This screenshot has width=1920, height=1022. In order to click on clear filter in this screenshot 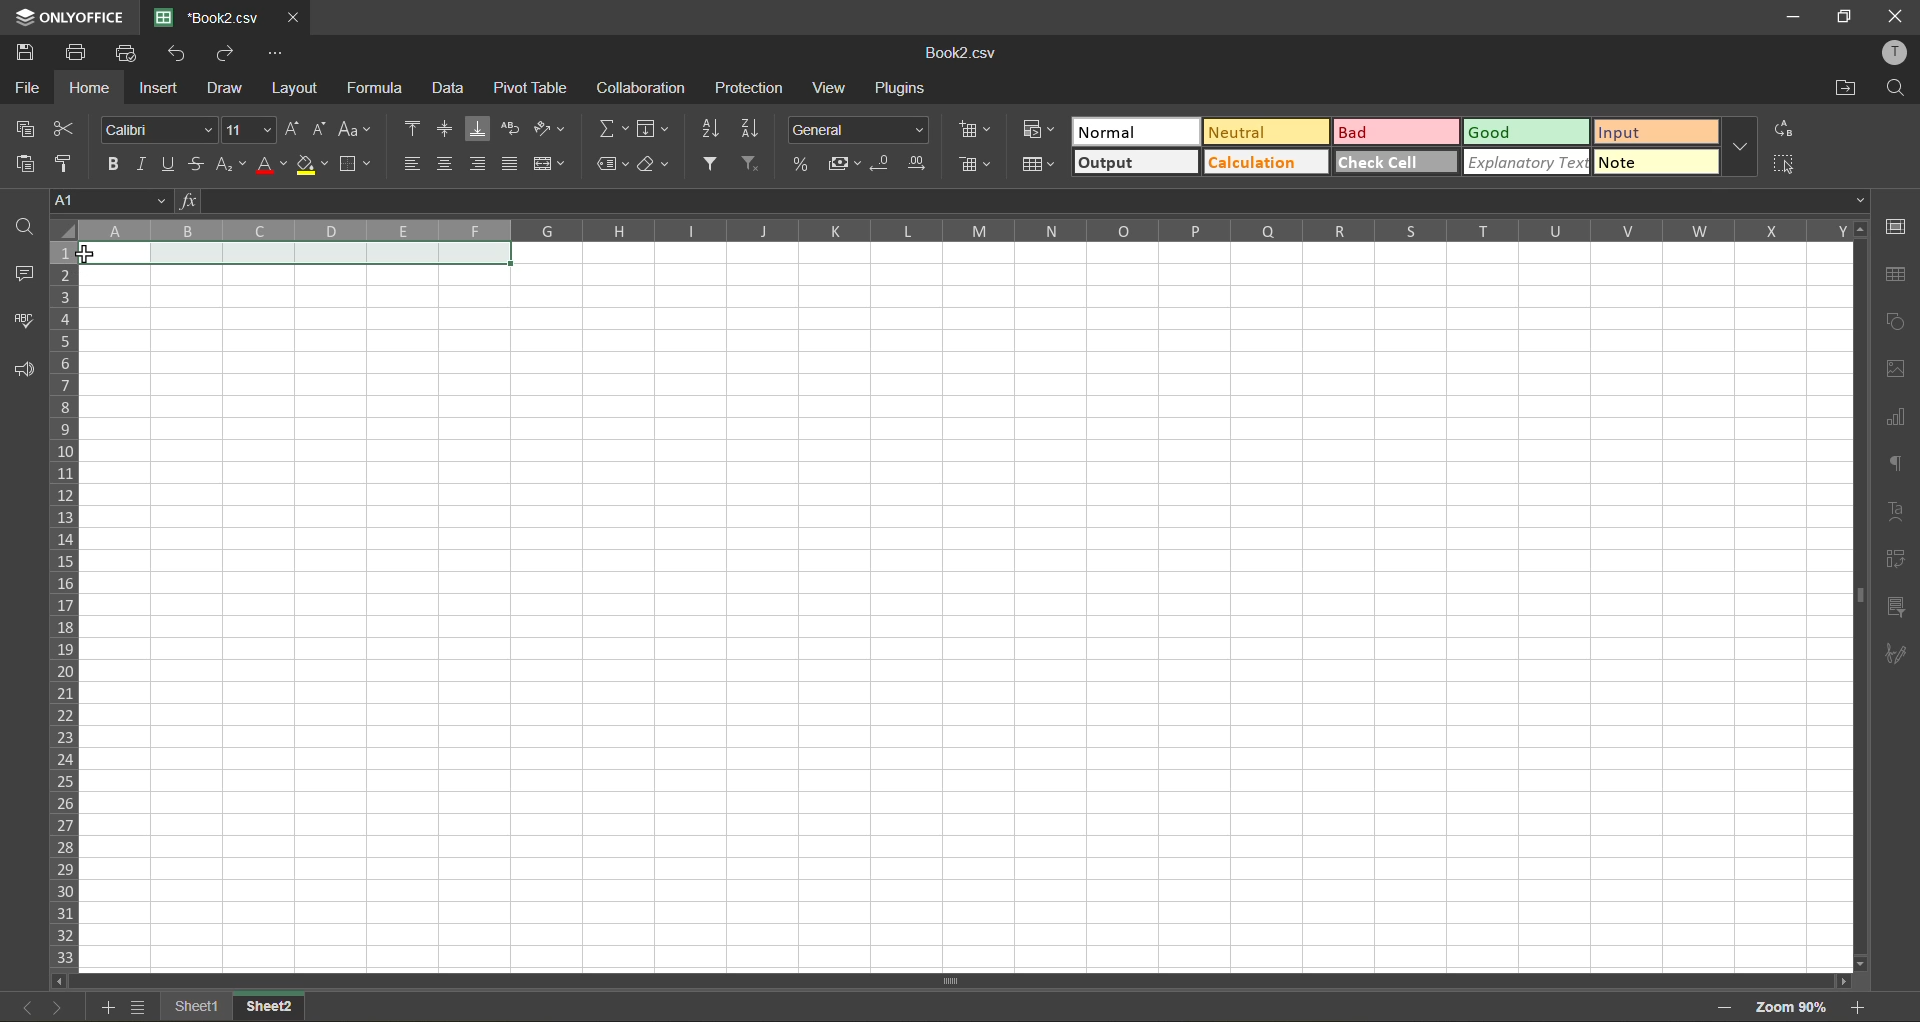, I will do `click(758, 166)`.